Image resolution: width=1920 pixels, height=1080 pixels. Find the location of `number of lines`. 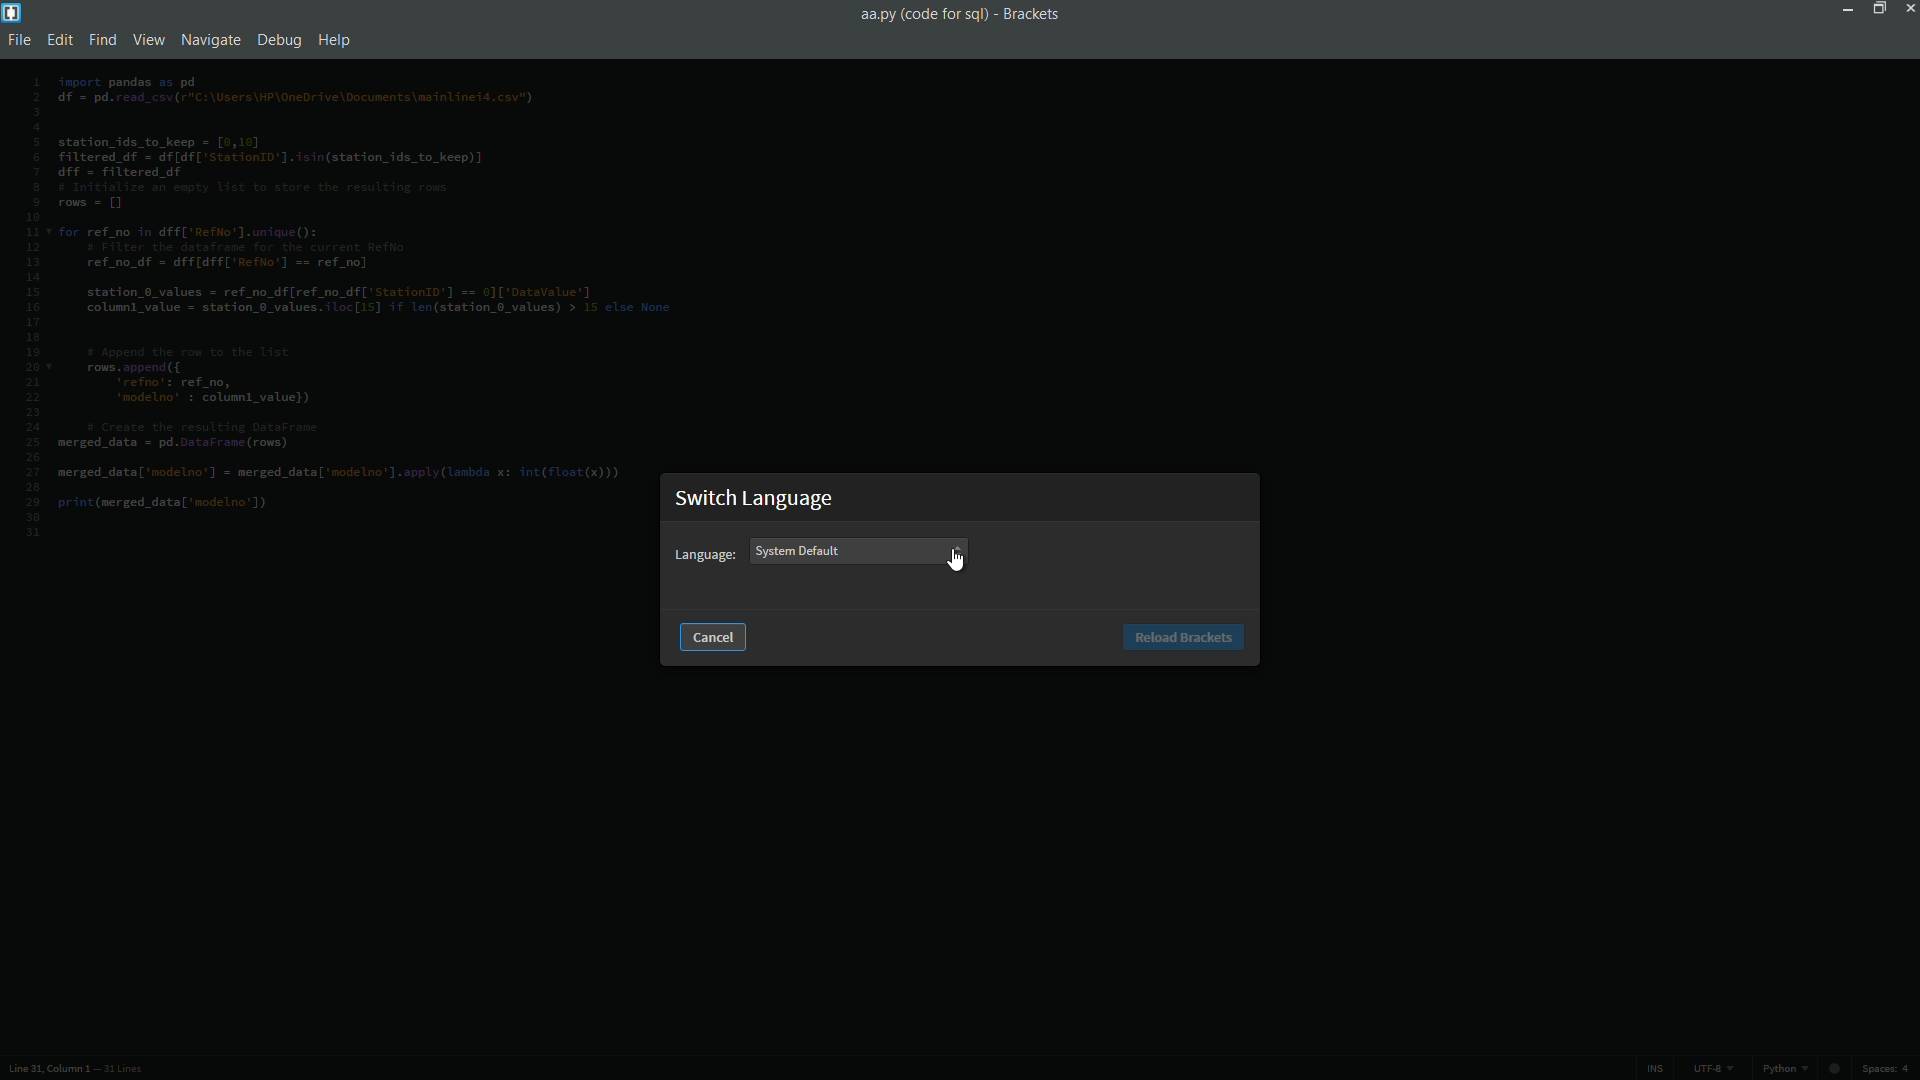

number of lines is located at coordinates (123, 1071).